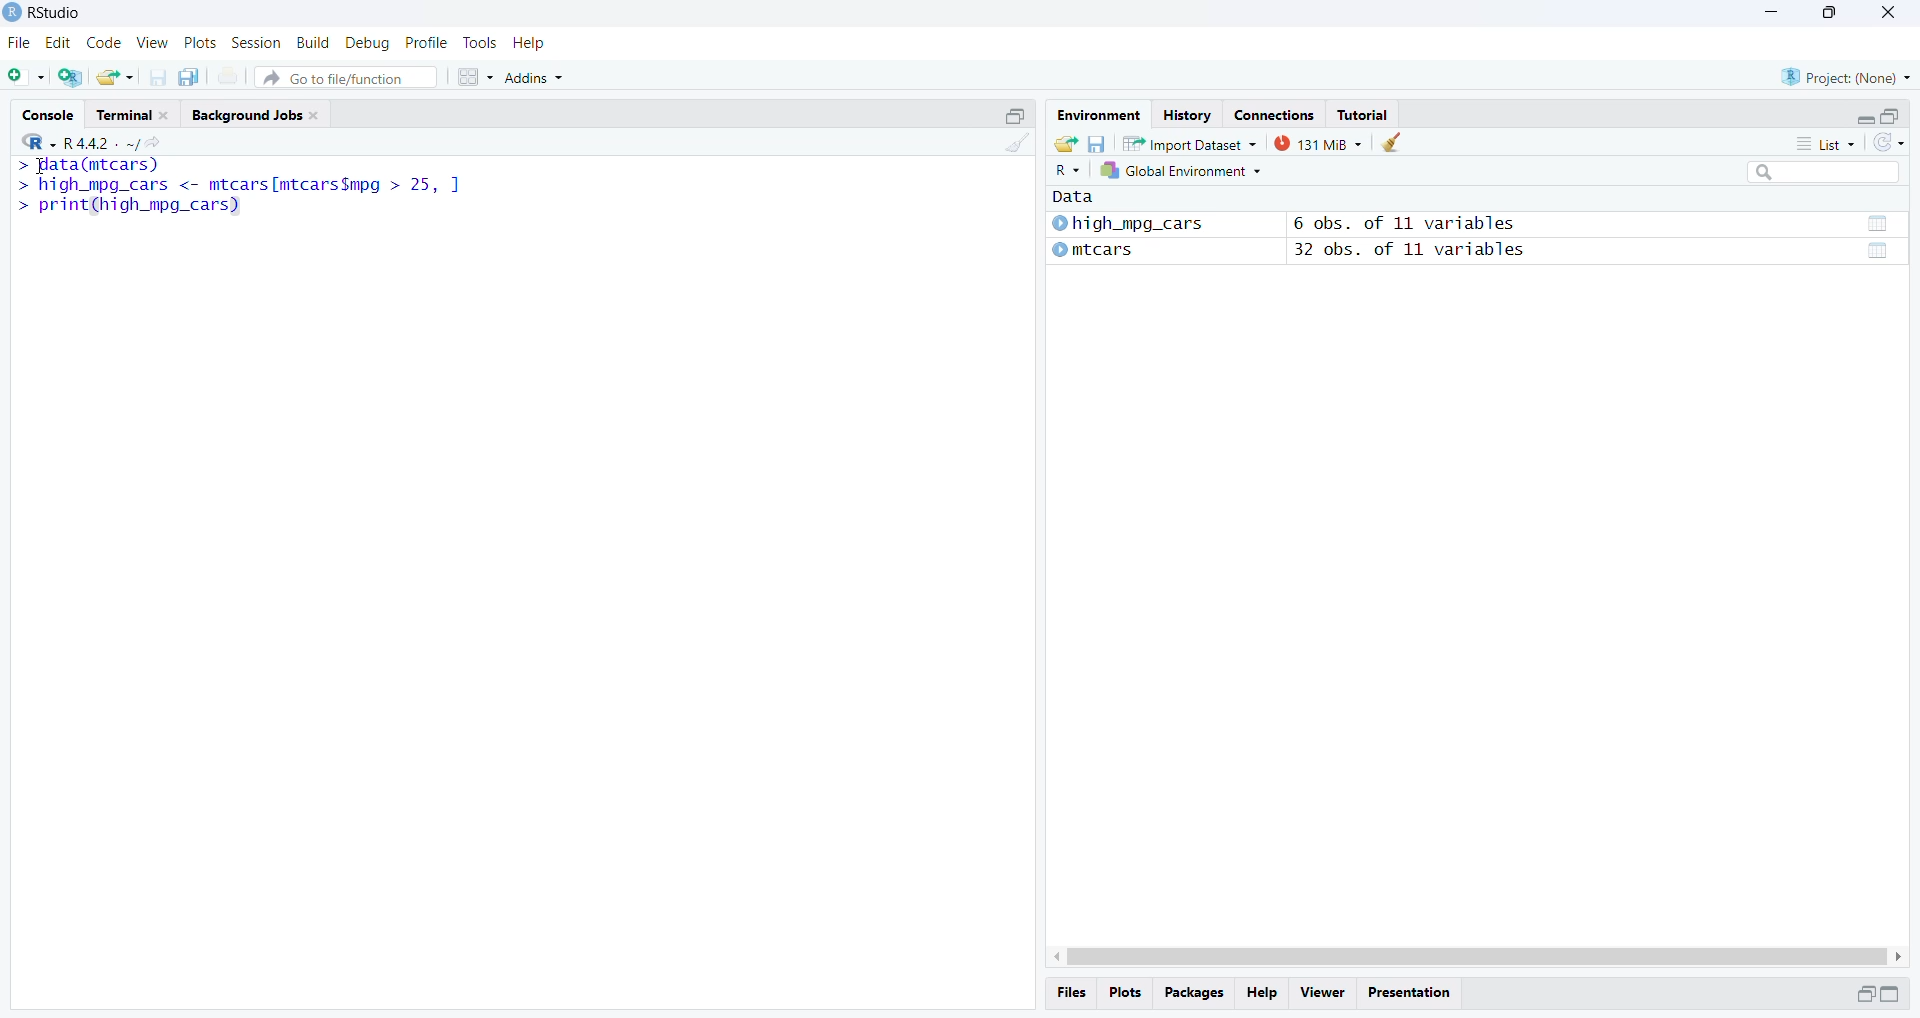  Describe the element at coordinates (21, 42) in the screenshot. I see `File` at that location.